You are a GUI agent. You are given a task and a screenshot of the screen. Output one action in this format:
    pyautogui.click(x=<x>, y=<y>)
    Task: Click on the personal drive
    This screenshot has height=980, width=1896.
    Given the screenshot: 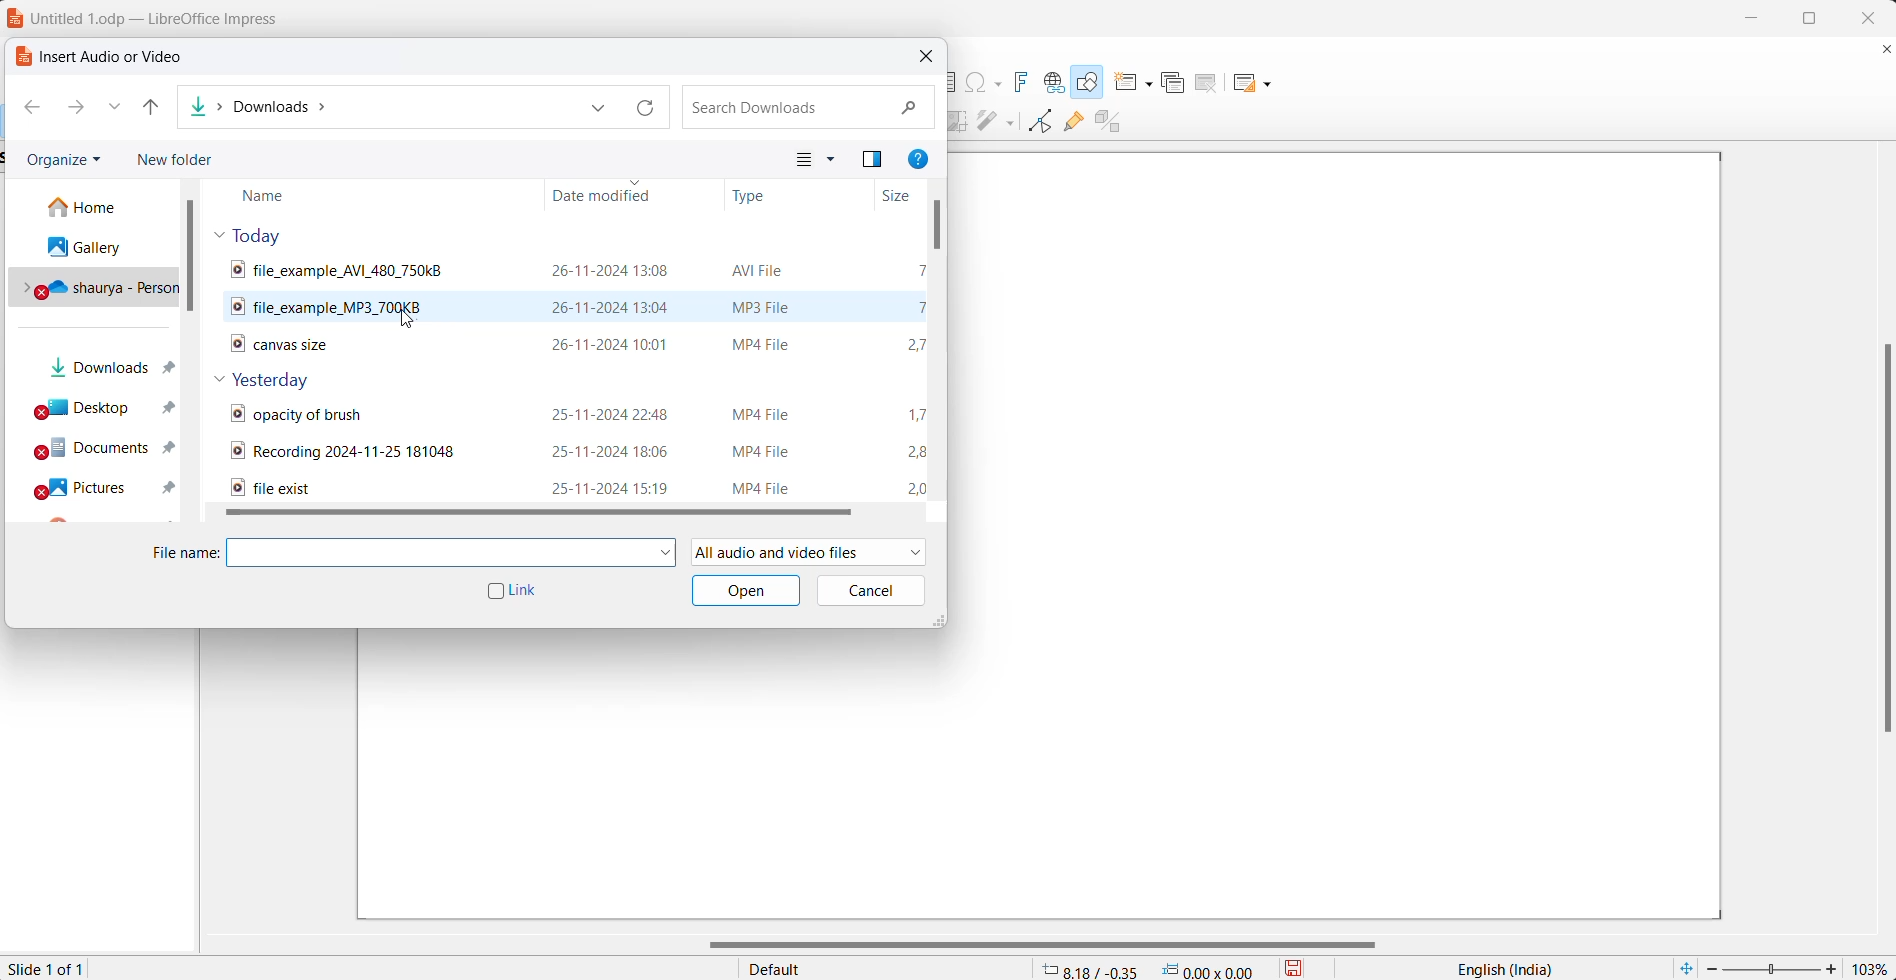 What is the action you would take?
    pyautogui.click(x=98, y=286)
    